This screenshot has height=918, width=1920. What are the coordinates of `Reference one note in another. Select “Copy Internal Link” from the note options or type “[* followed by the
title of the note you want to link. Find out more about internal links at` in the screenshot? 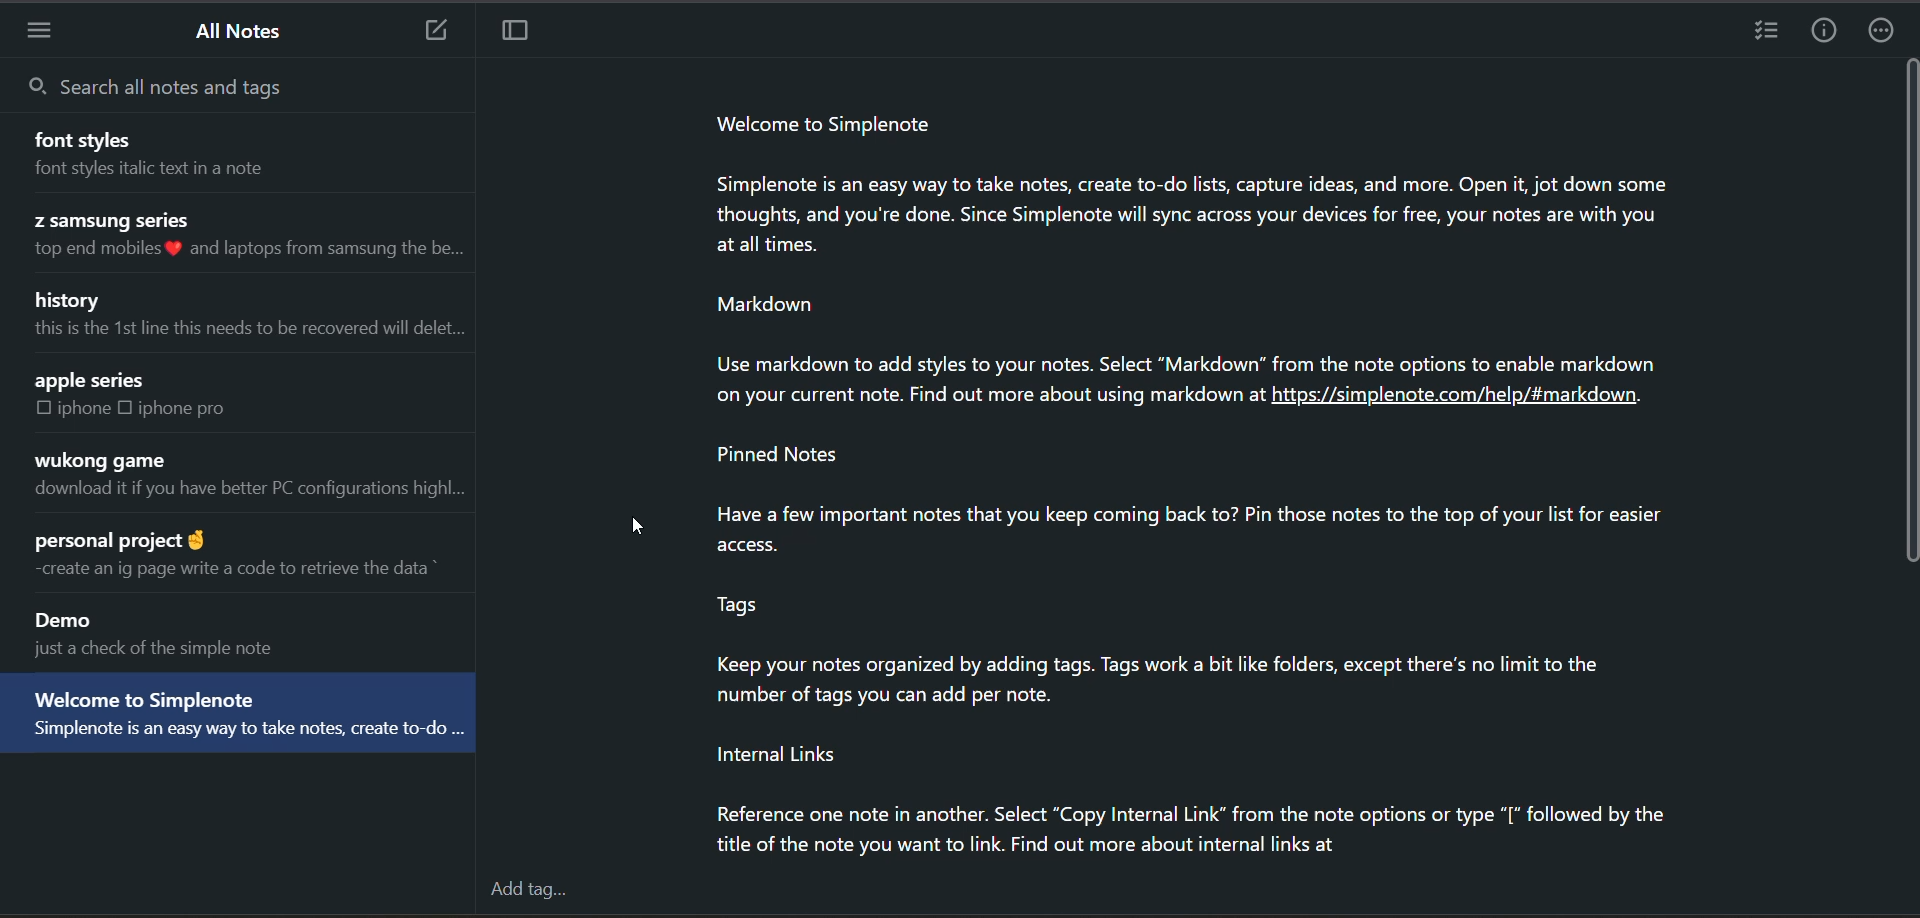 It's located at (1179, 833).